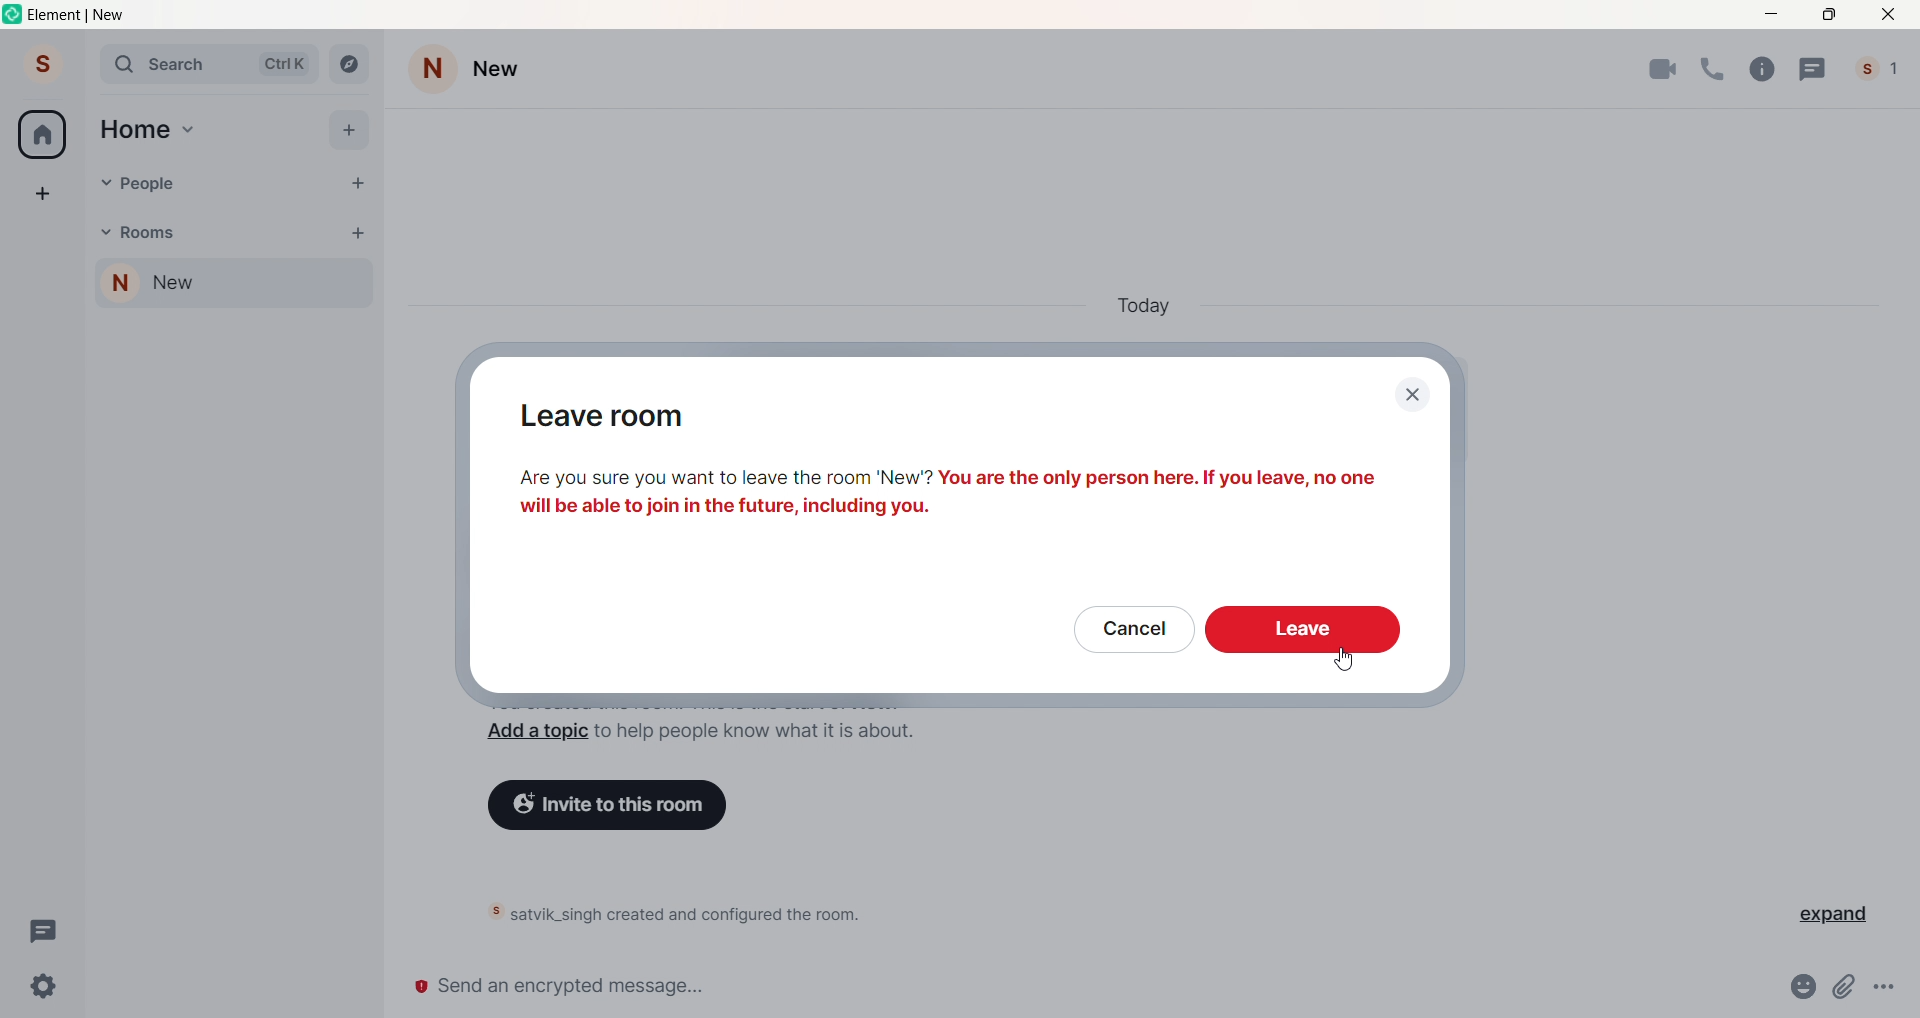 This screenshot has height=1018, width=1920. I want to click on Expand, so click(1824, 916).